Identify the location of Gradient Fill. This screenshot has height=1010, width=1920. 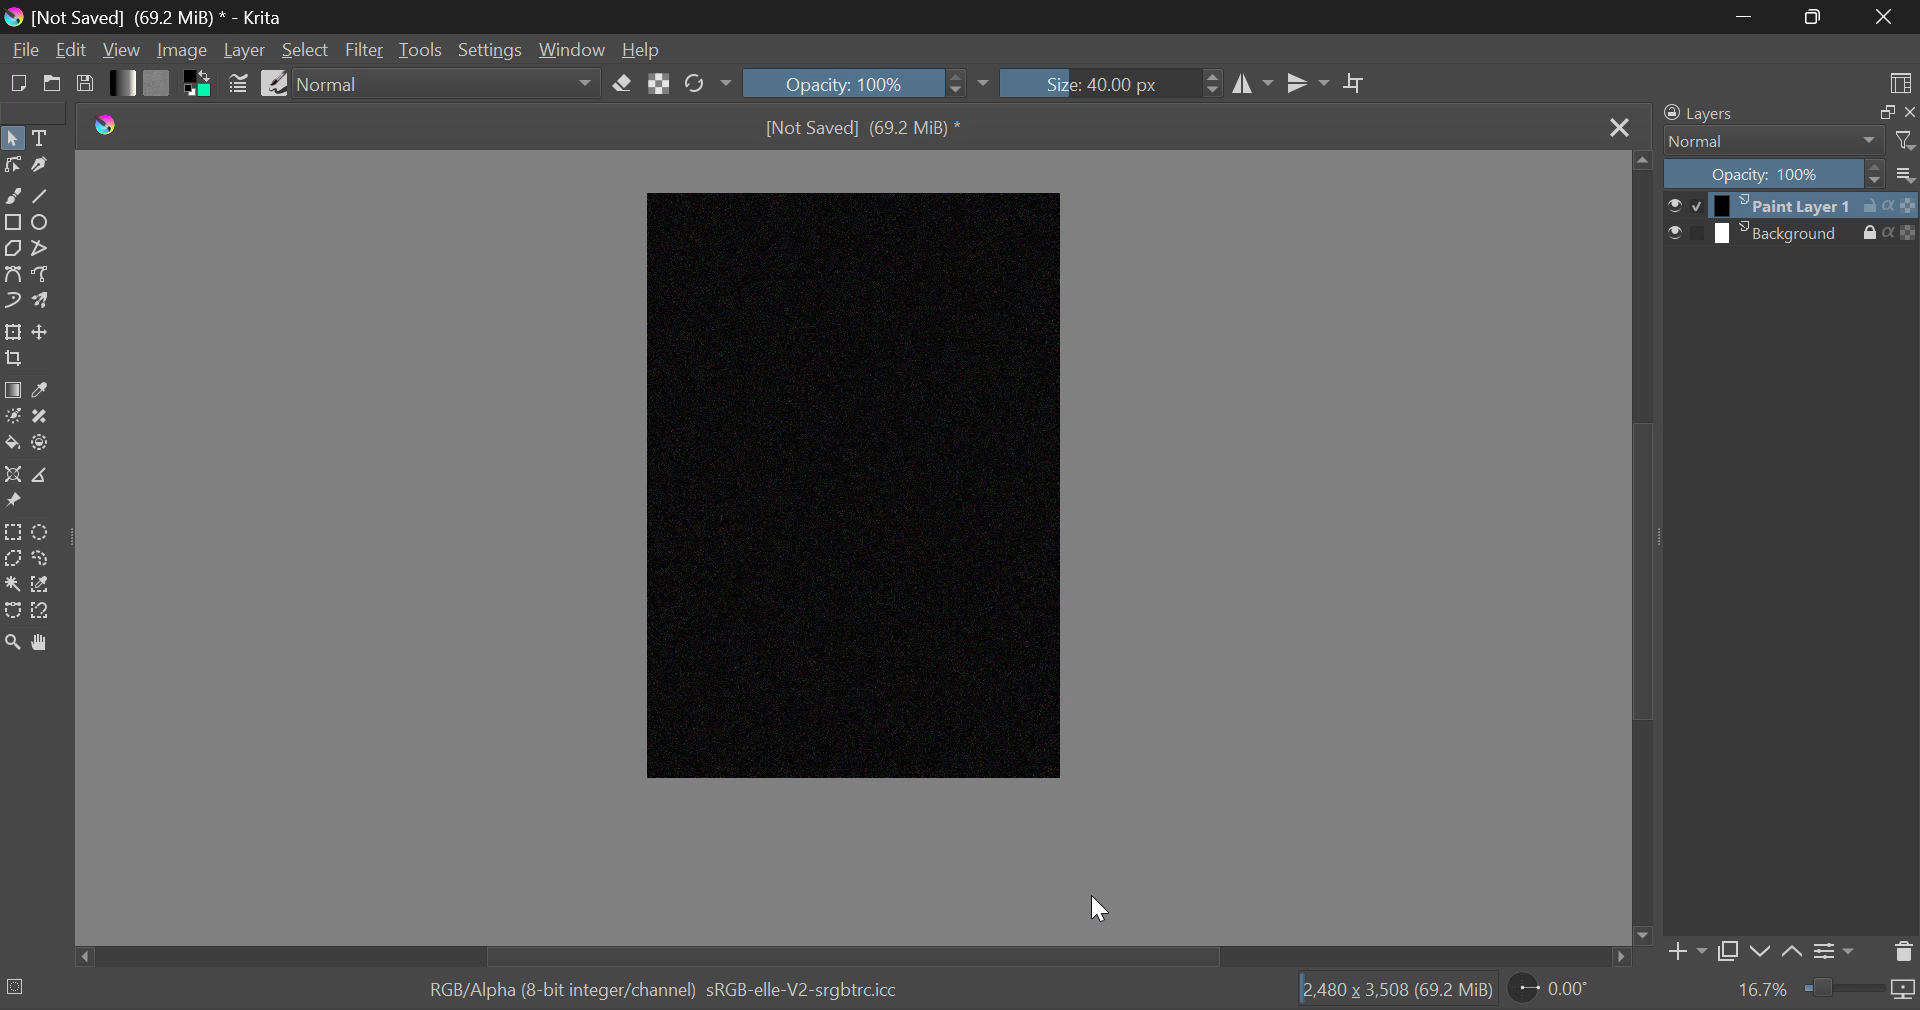
(12, 390).